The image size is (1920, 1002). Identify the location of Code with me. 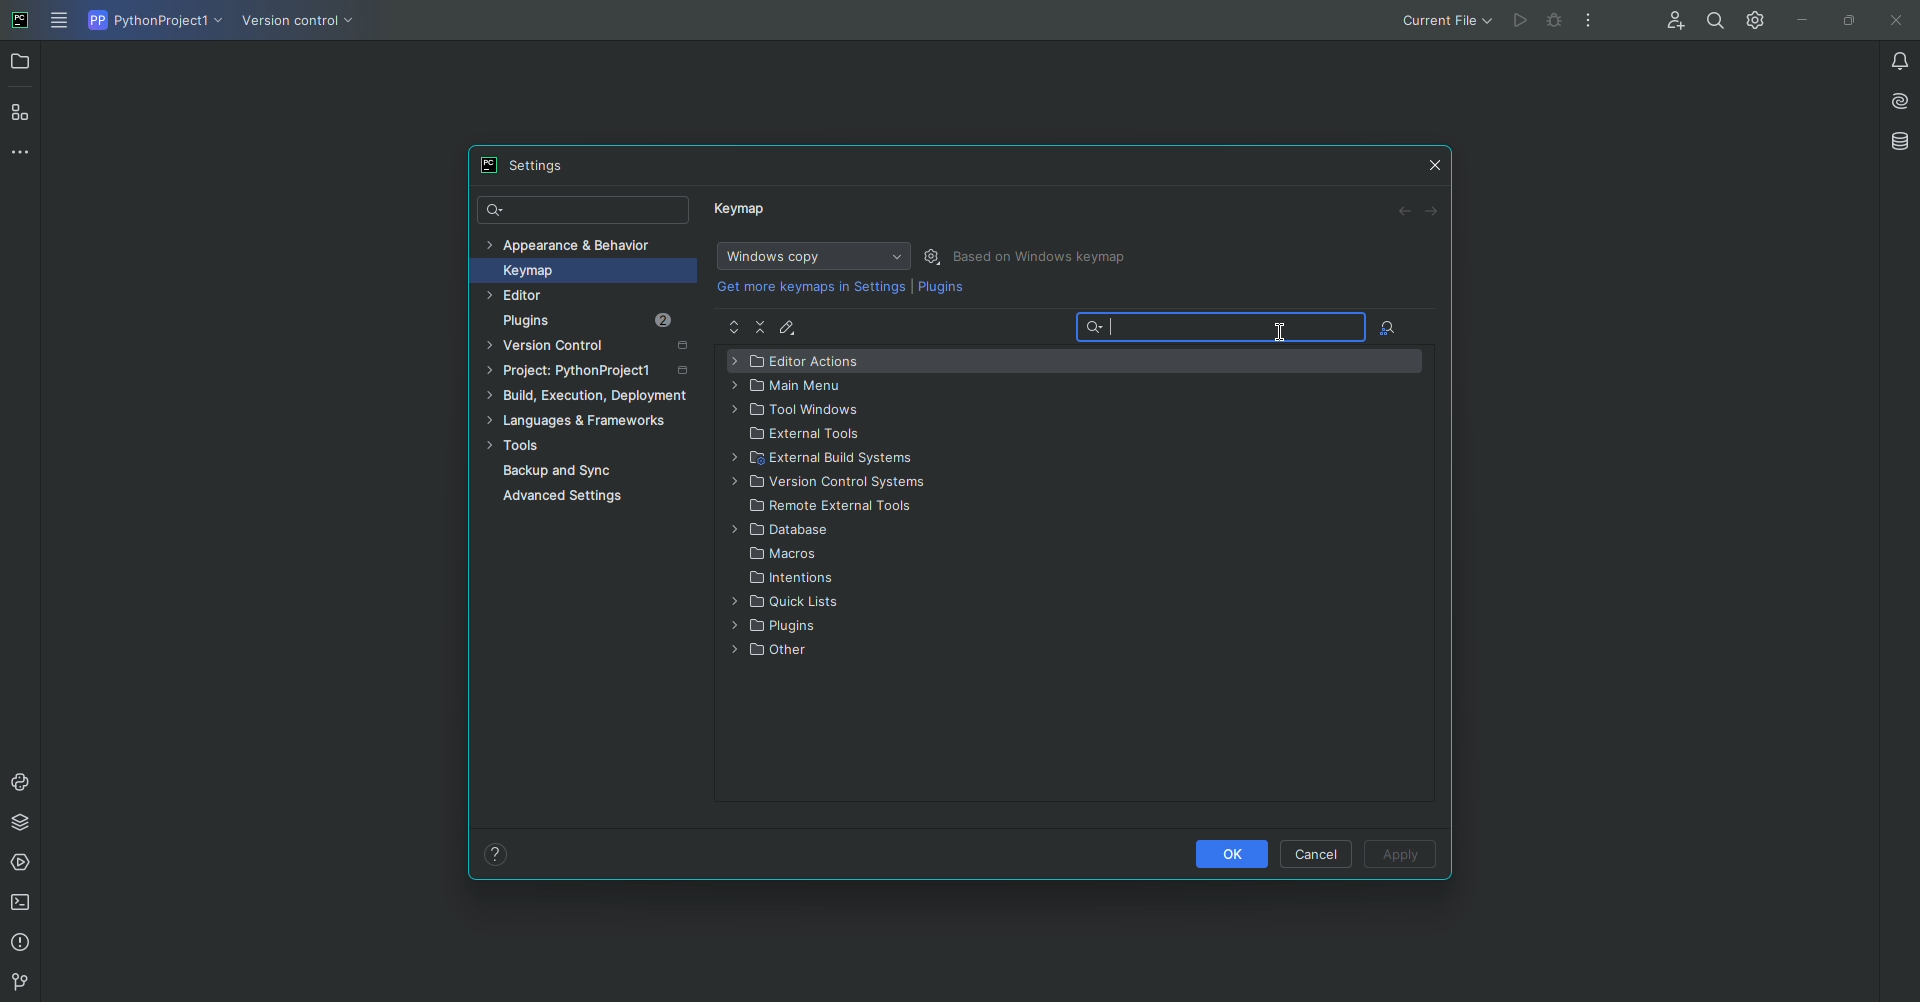
(1671, 22).